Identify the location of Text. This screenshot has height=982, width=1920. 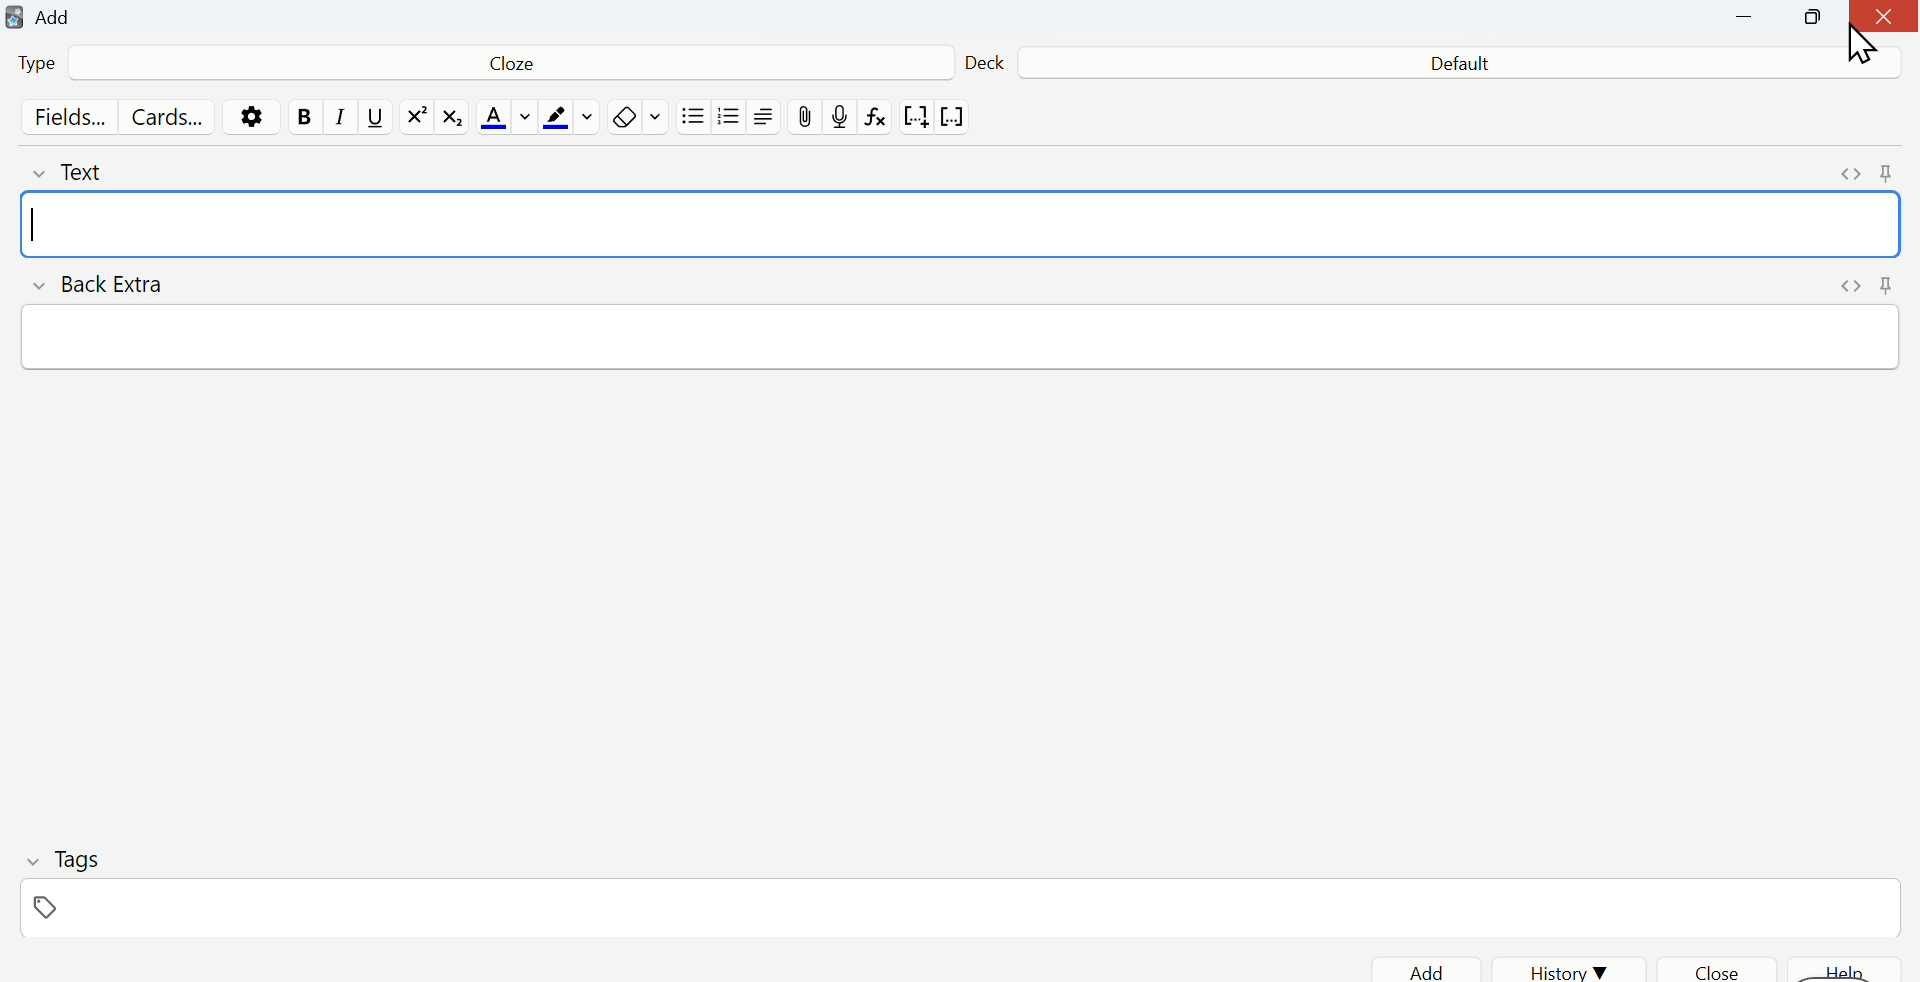
(88, 172).